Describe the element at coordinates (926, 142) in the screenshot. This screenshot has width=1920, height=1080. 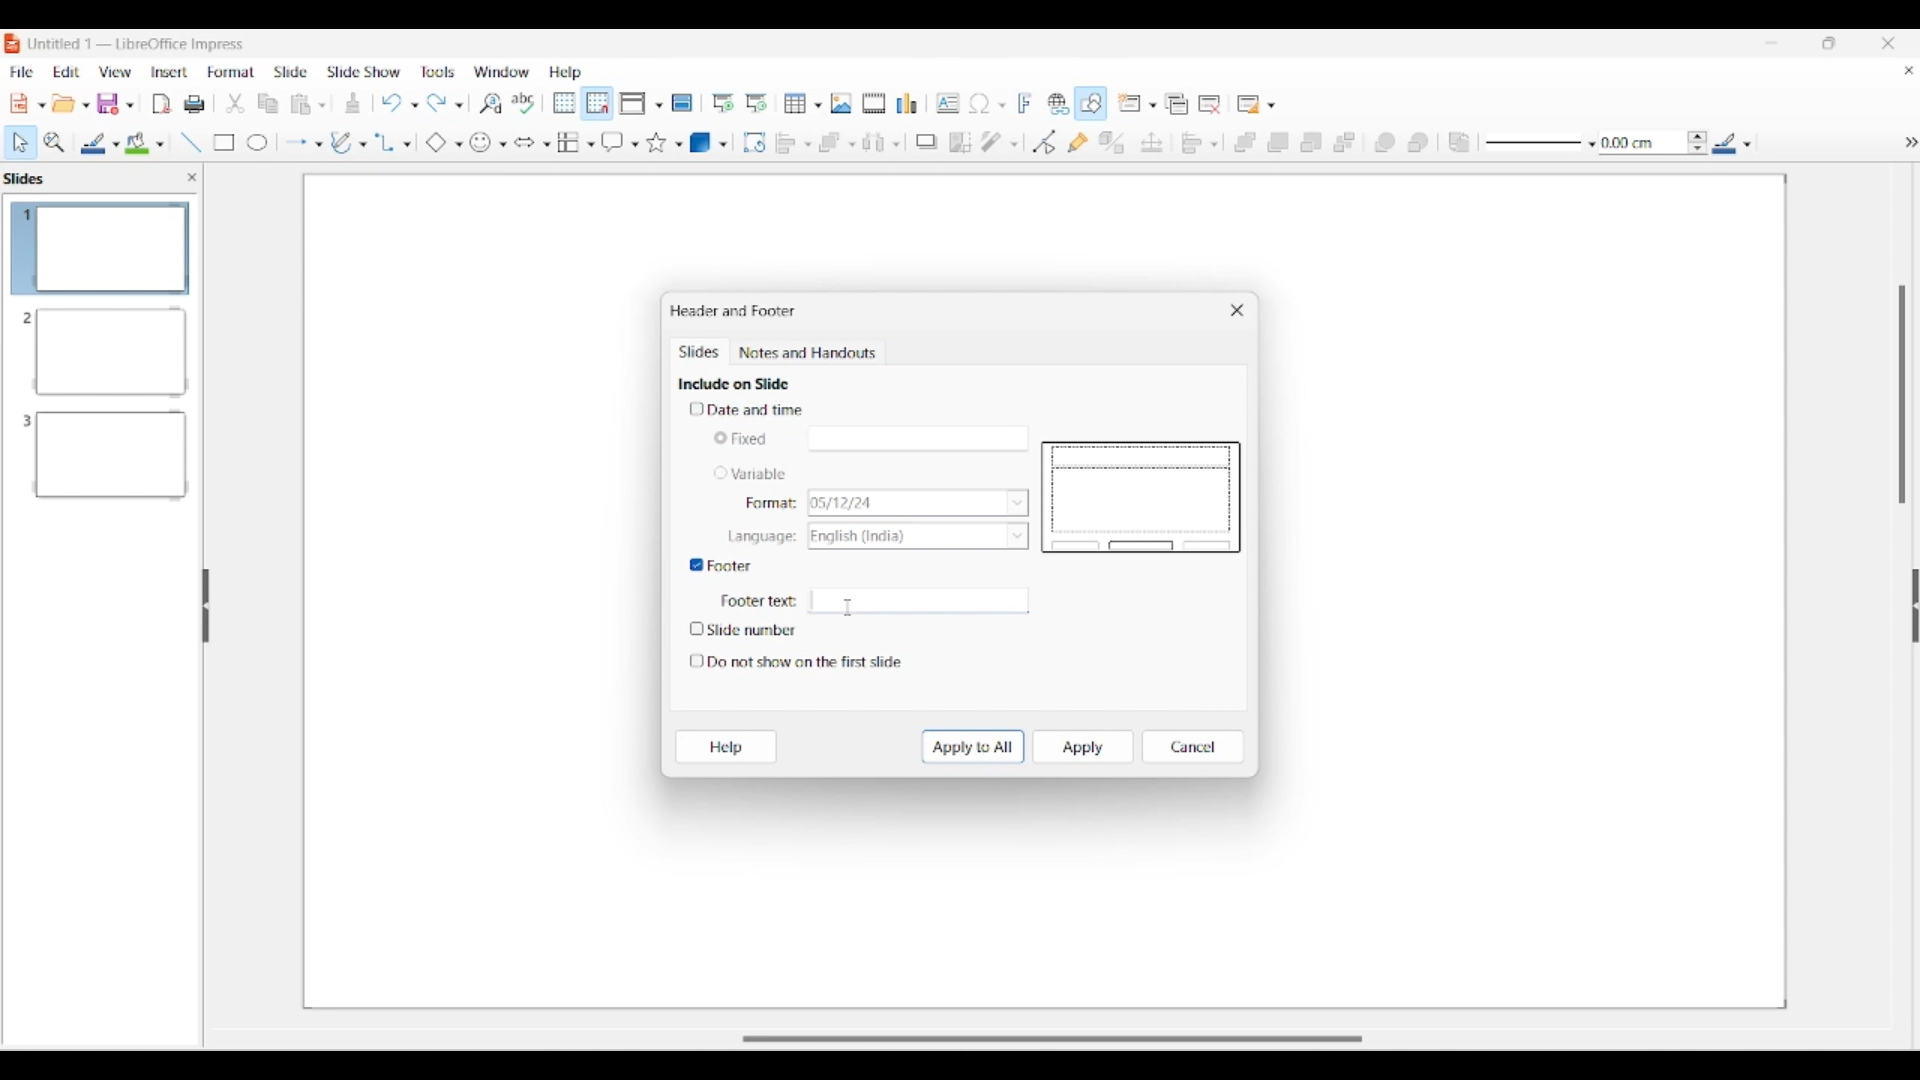
I see `Shadow` at that location.